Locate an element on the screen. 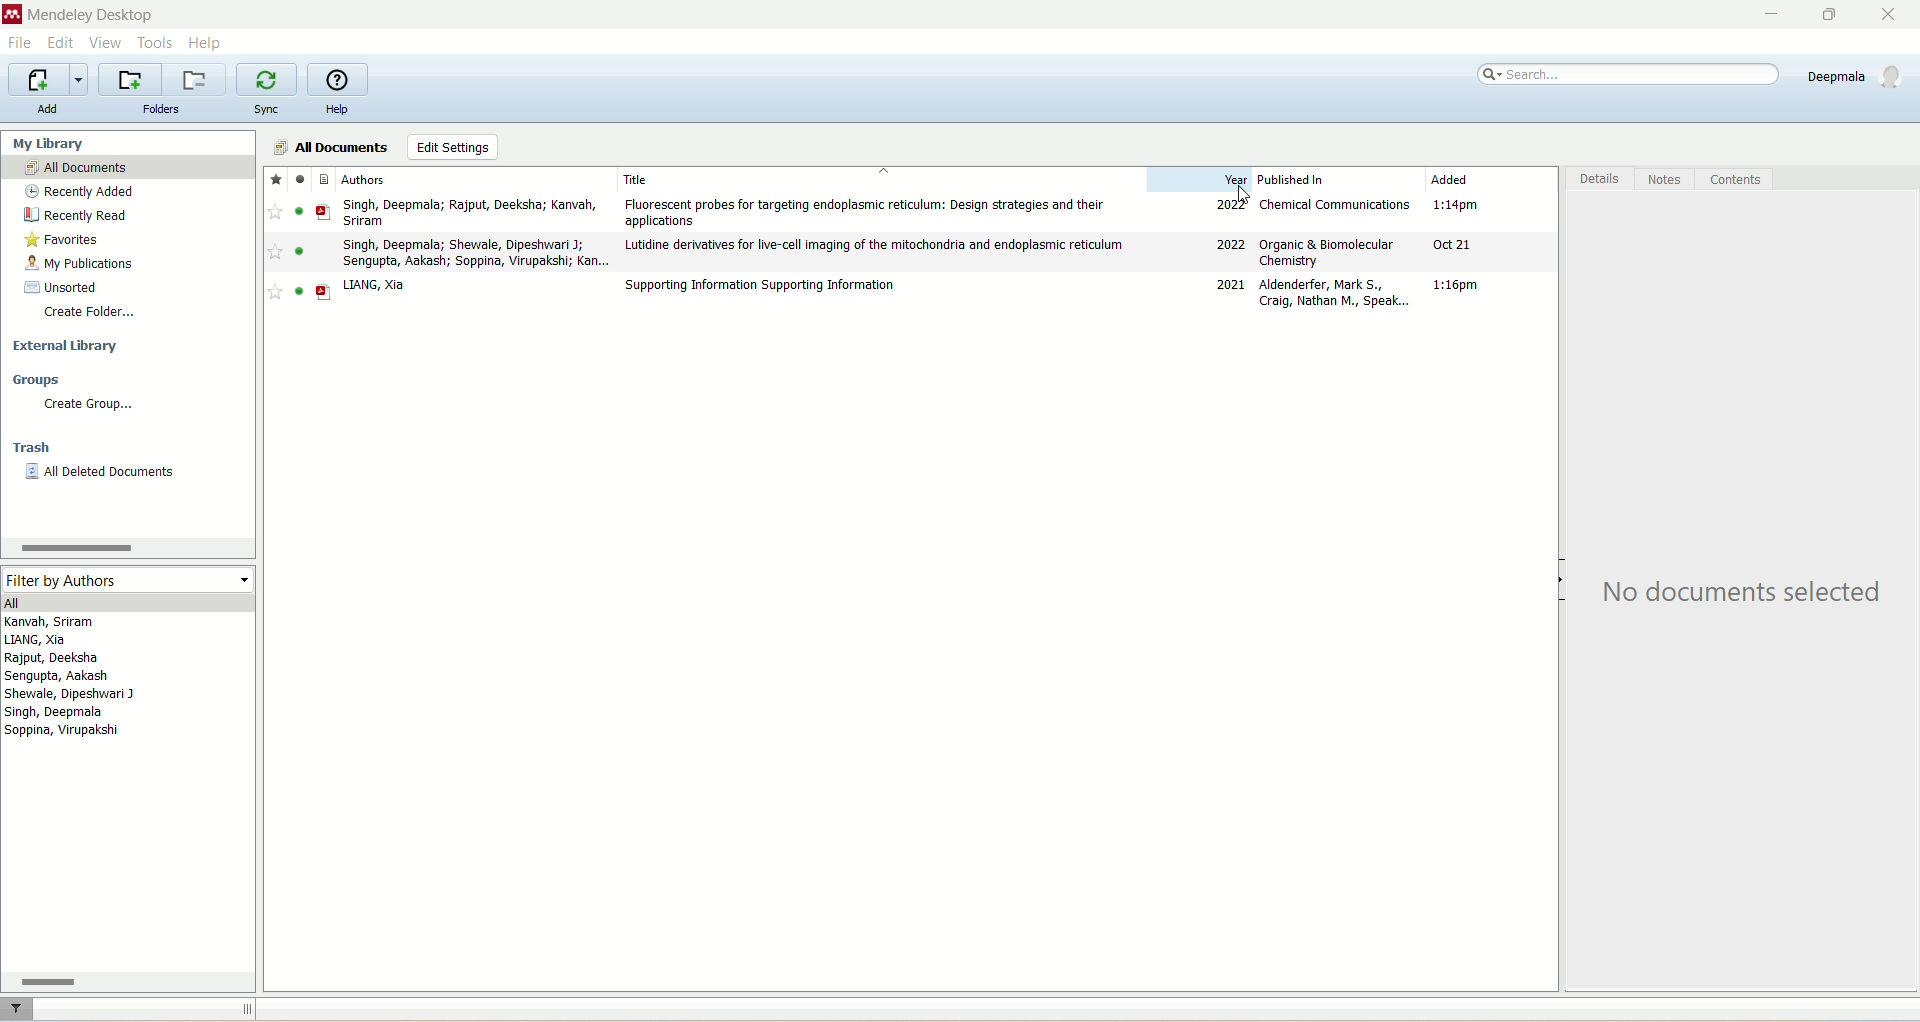  search is located at coordinates (1628, 74).